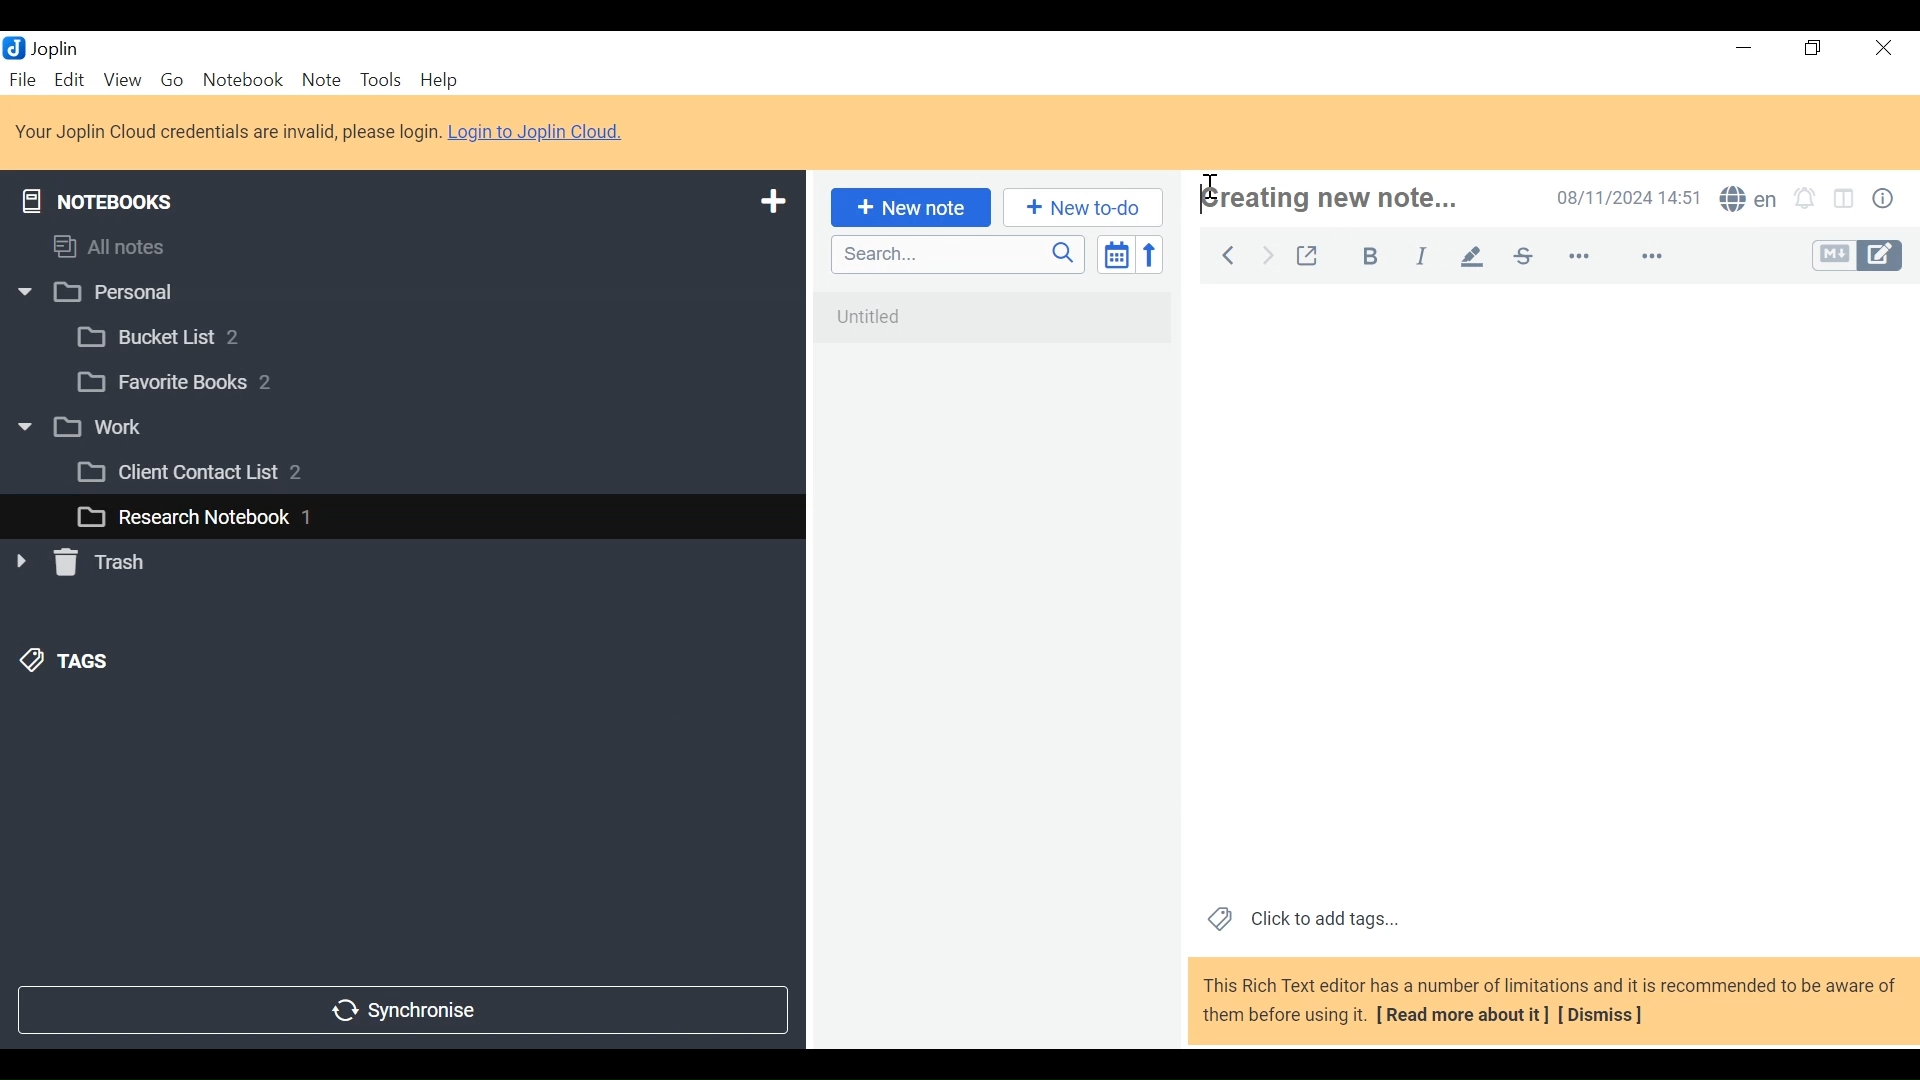 This screenshot has width=1920, height=1080. What do you see at coordinates (1154, 254) in the screenshot?
I see `Reverse Sort order` at bounding box center [1154, 254].